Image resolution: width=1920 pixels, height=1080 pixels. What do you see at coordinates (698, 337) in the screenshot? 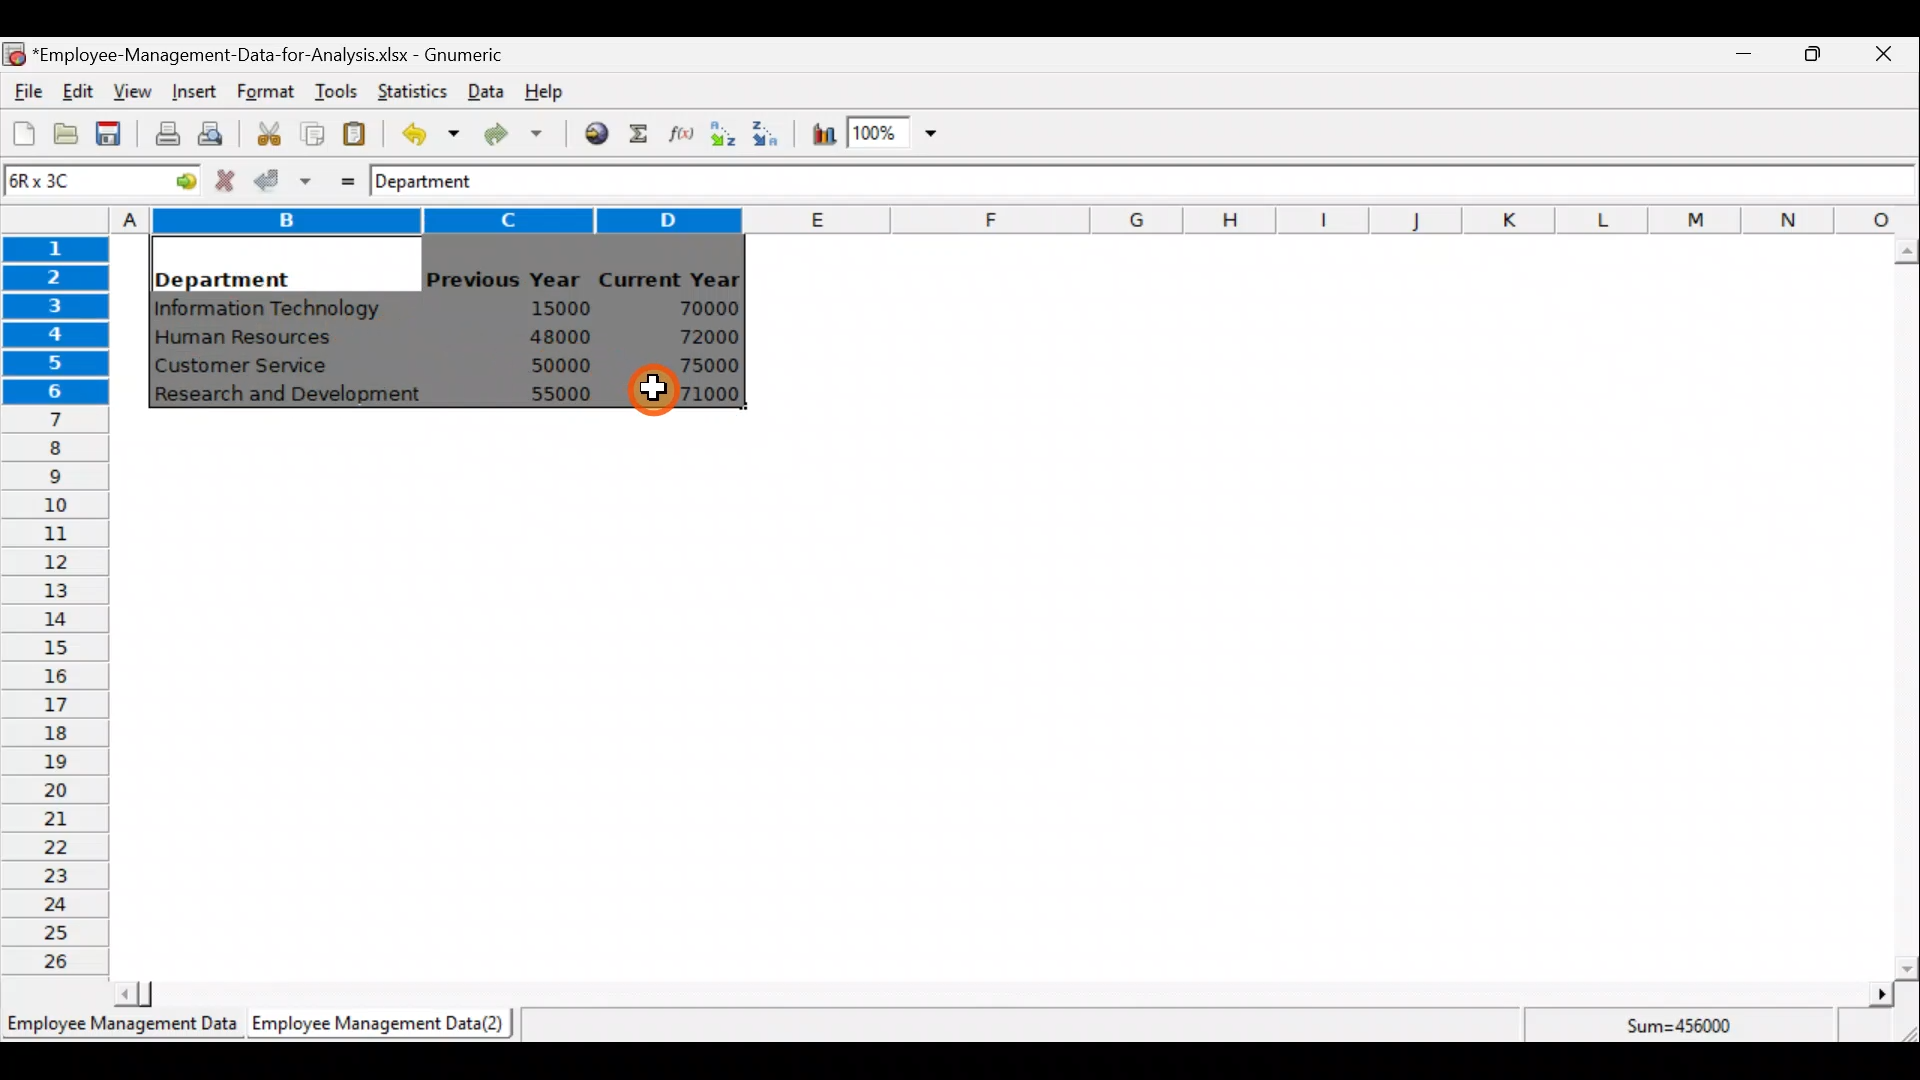
I see `72000` at bounding box center [698, 337].